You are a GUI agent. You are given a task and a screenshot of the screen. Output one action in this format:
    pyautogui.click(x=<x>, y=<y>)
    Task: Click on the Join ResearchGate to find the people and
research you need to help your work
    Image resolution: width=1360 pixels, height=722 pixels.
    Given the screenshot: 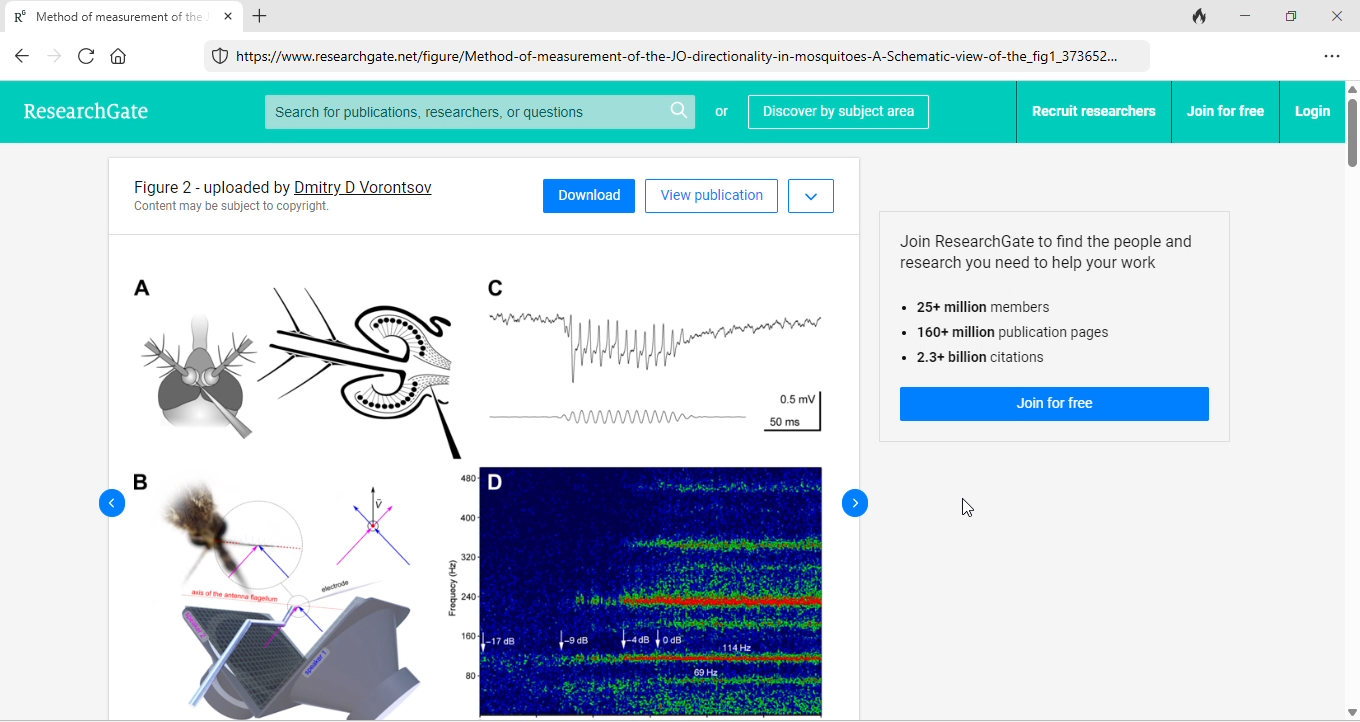 What is the action you would take?
    pyautogui.click(x=1035, y=251)
    